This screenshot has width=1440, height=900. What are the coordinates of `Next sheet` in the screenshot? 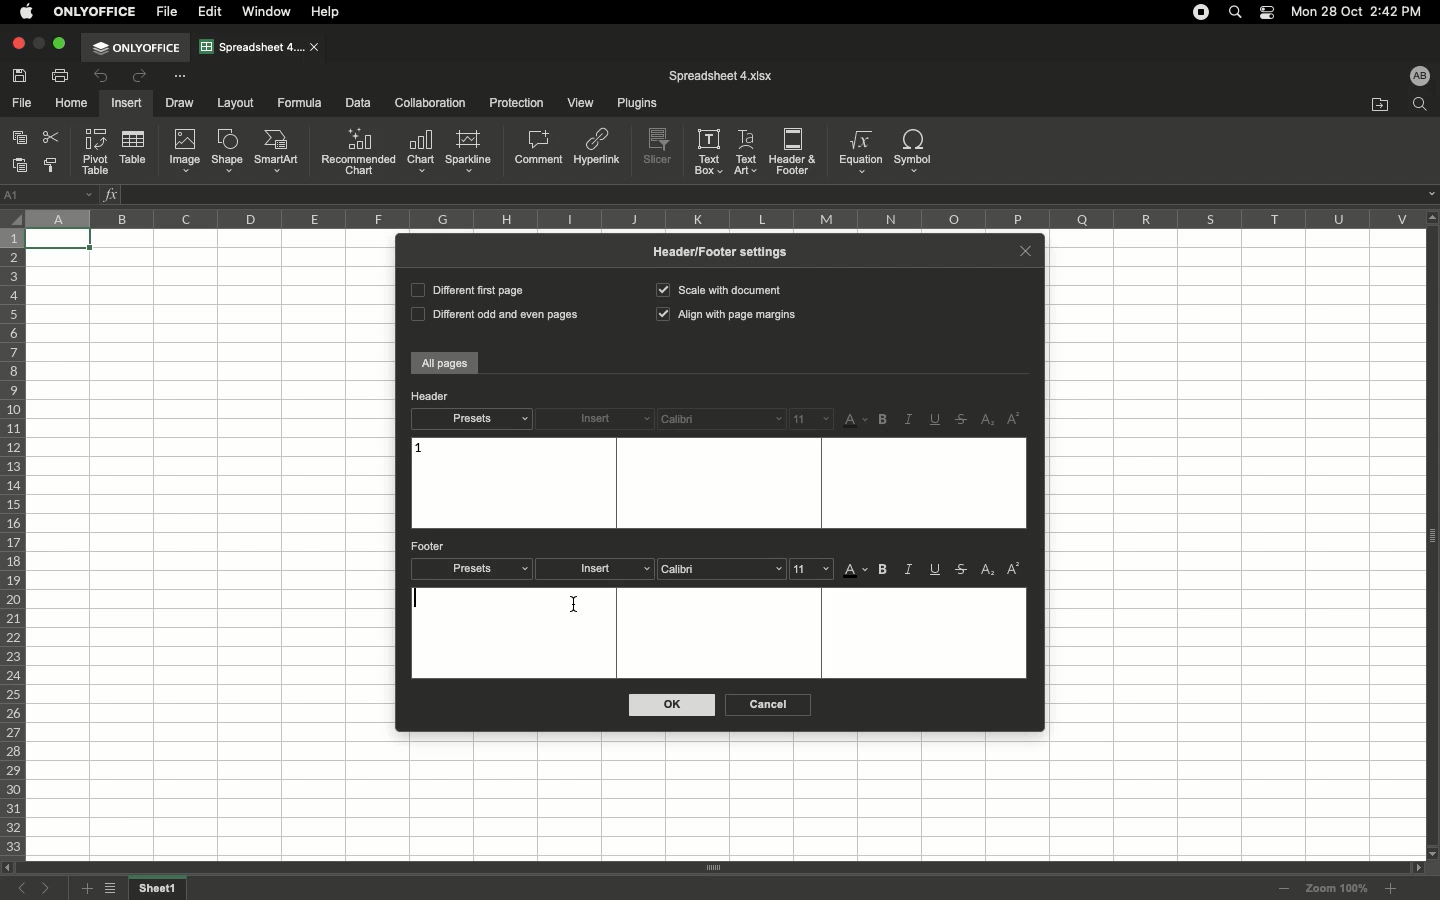 It's located at (51, 889).